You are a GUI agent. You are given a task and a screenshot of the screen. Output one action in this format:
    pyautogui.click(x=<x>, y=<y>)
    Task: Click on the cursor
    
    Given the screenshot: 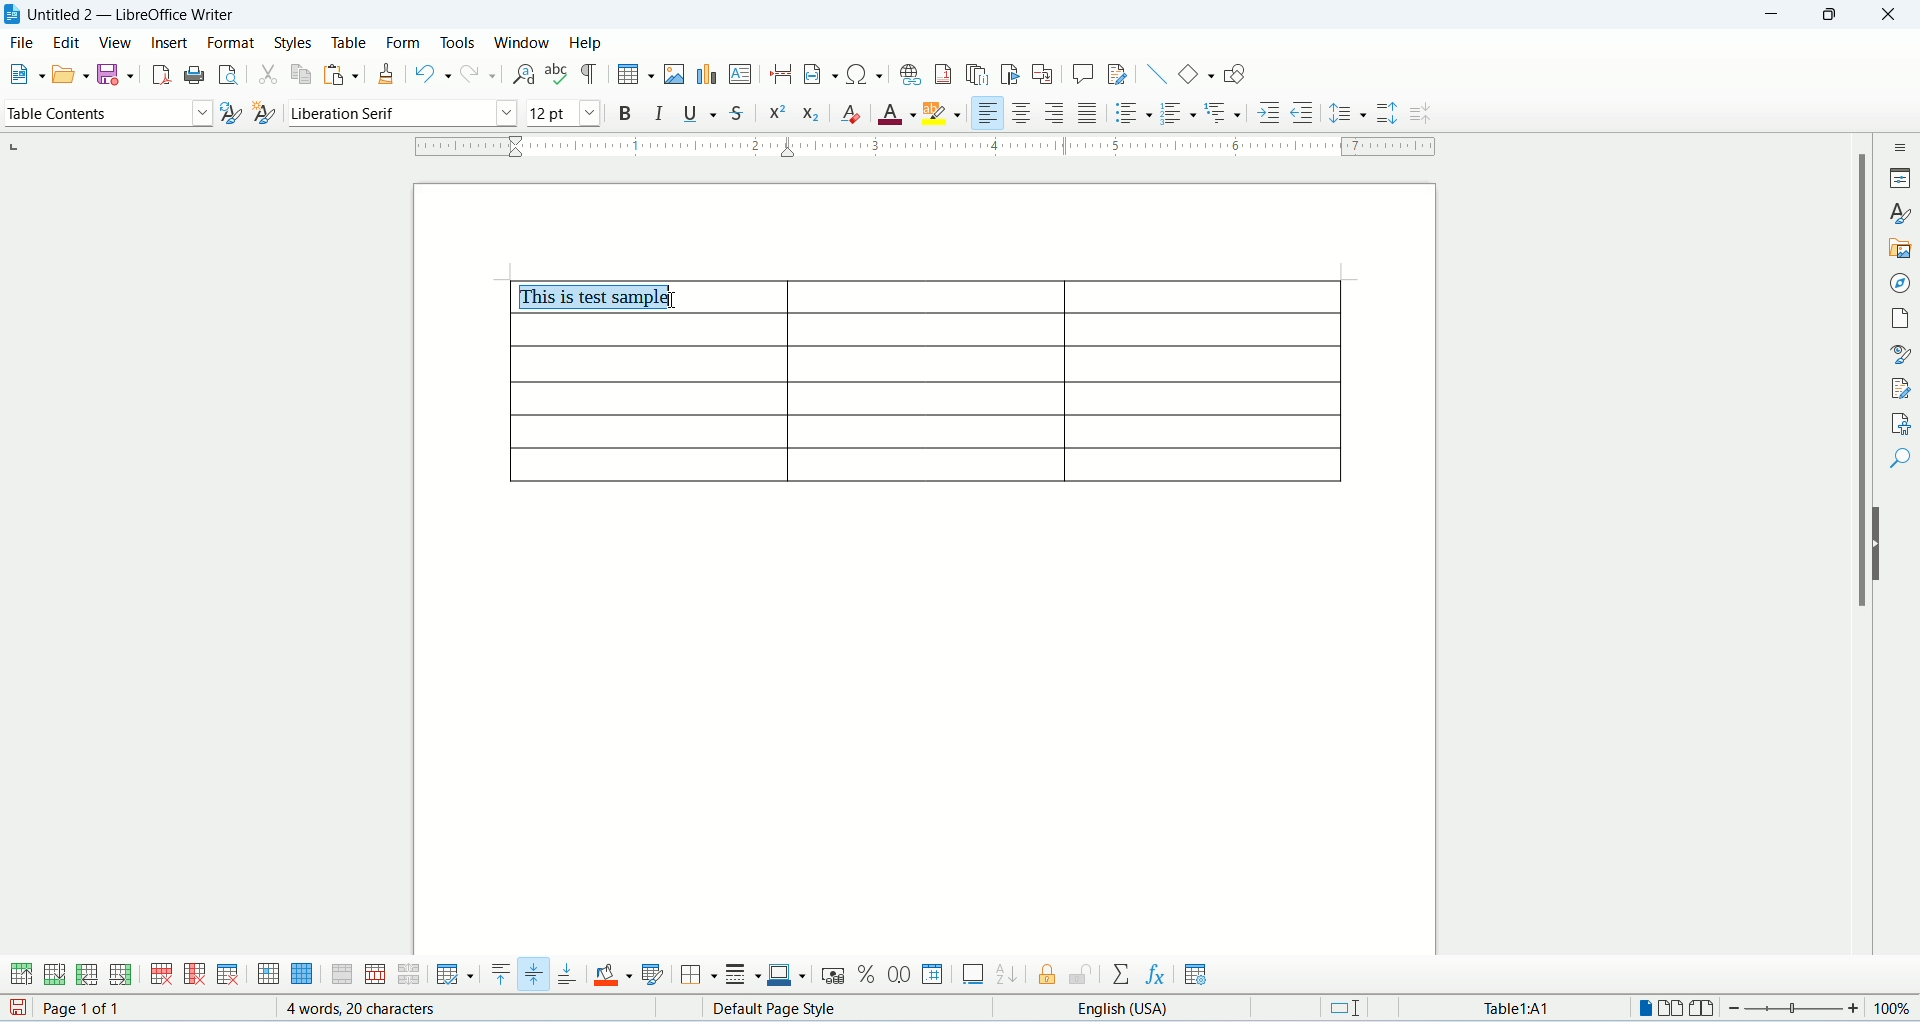 What is the action you would take?
    pyautogui.click(x=674, y=300)
    